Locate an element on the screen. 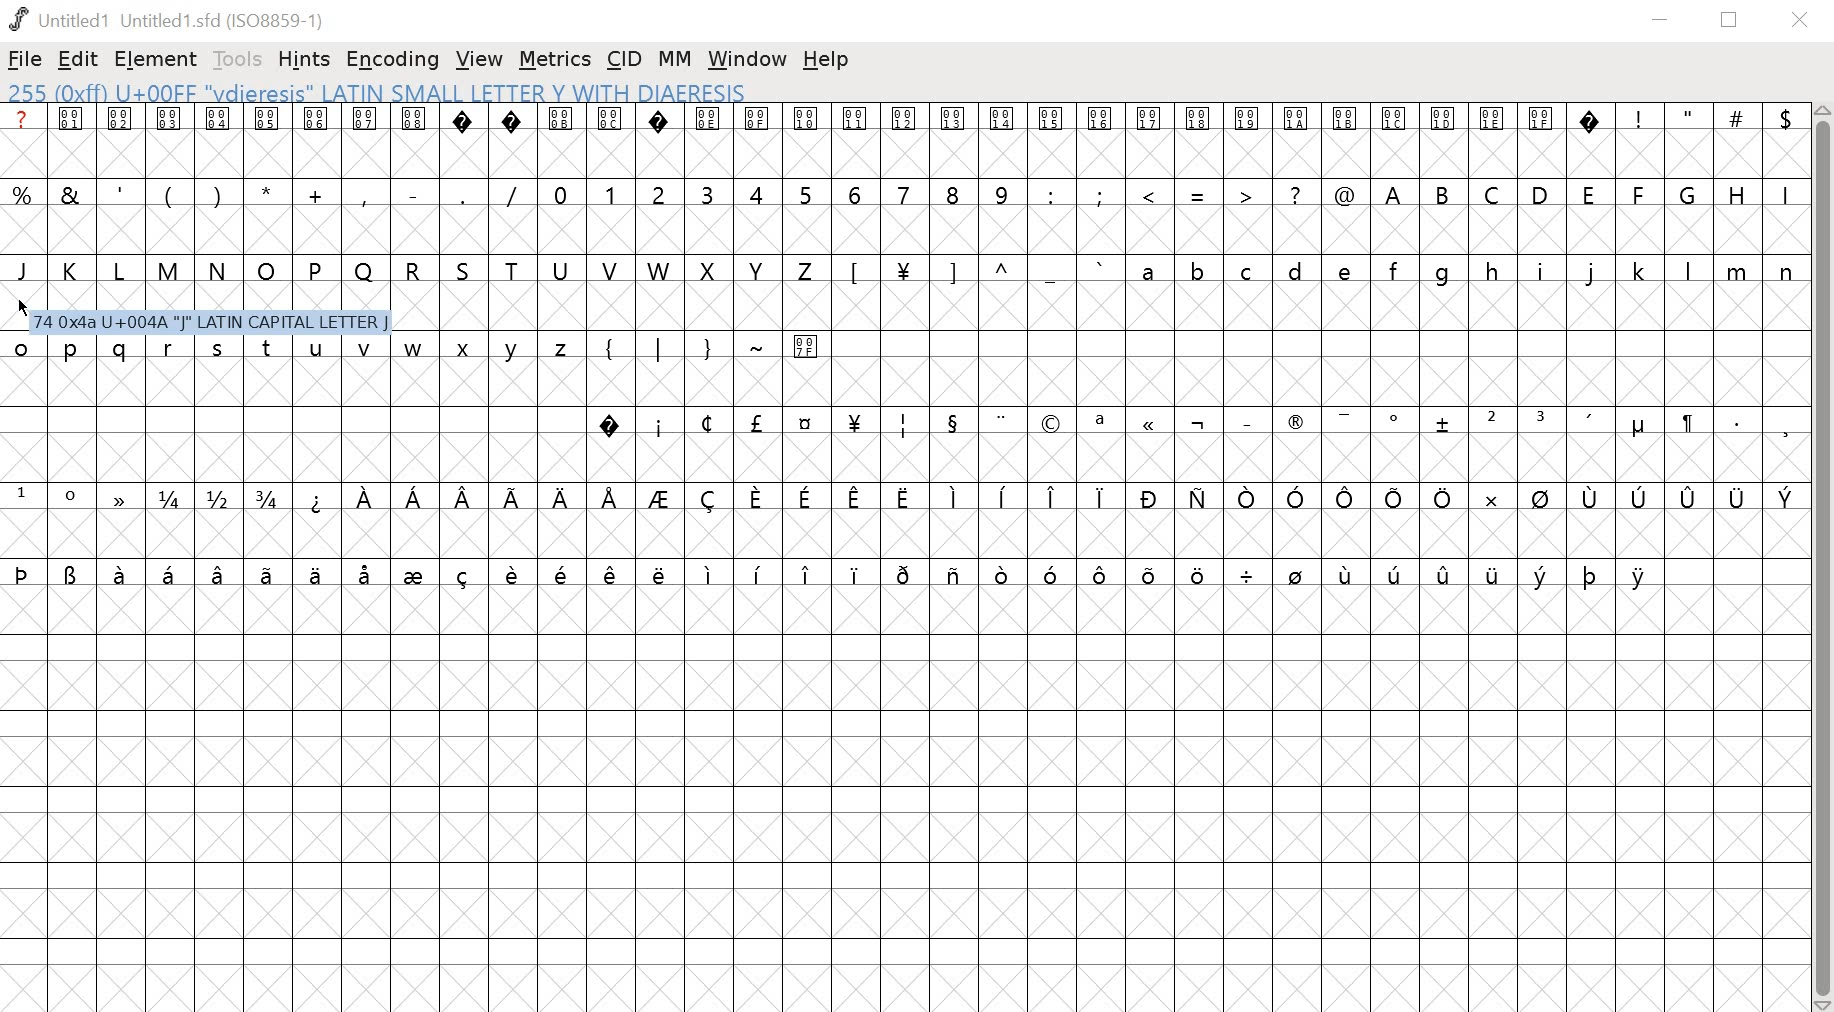 This screenshot has width=1834, height=1012. numbers is located at coordinates (780, 193).